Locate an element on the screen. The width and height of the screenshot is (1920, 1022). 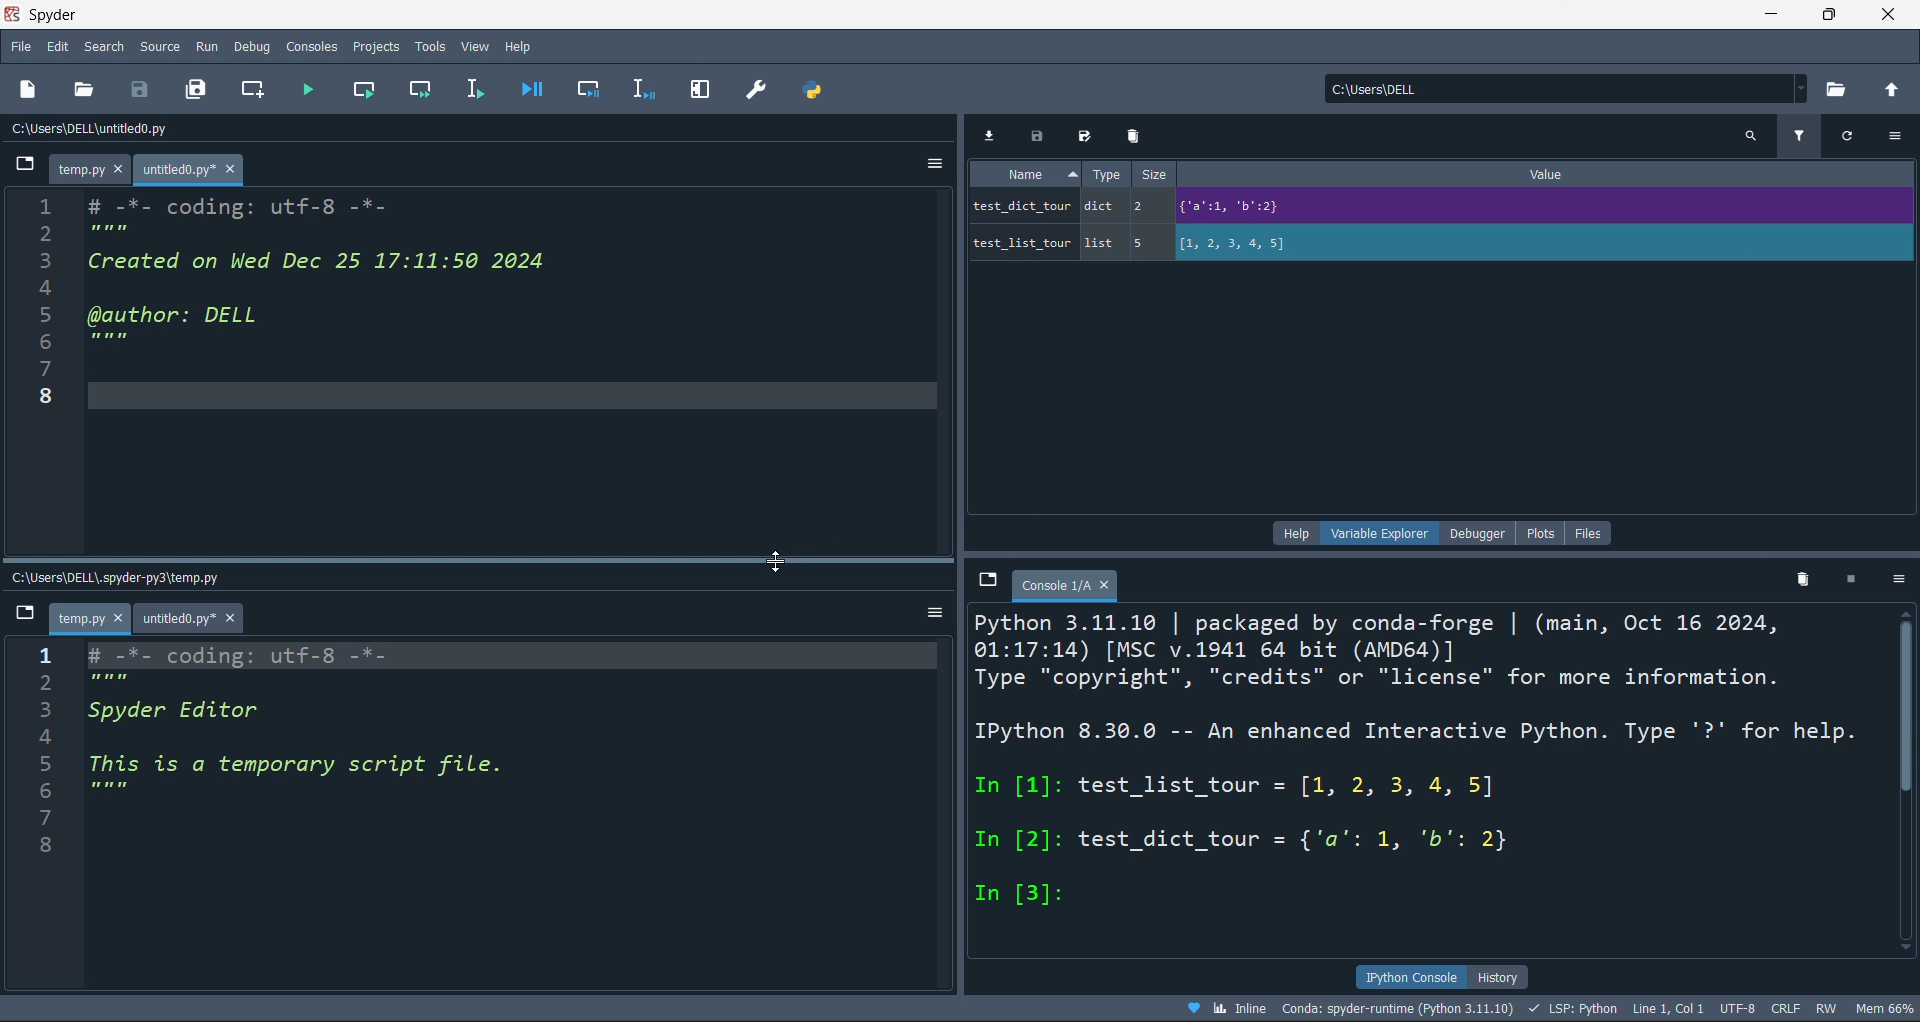
files is located at coordinates (1592, 530).